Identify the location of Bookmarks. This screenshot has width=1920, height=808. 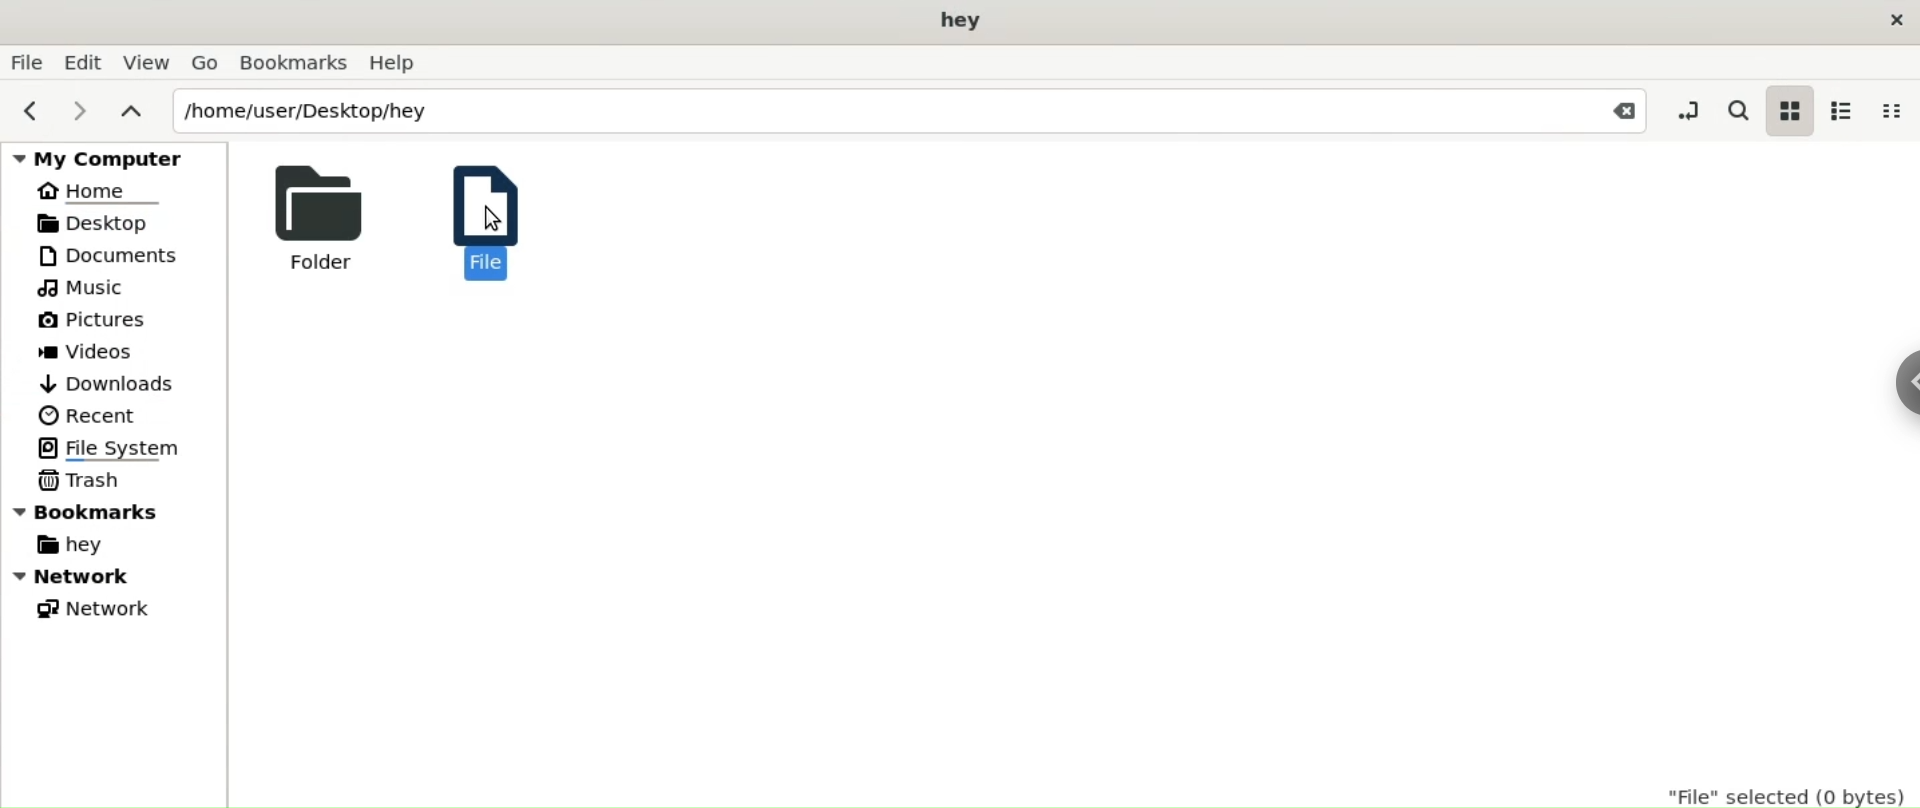
(296, 65).